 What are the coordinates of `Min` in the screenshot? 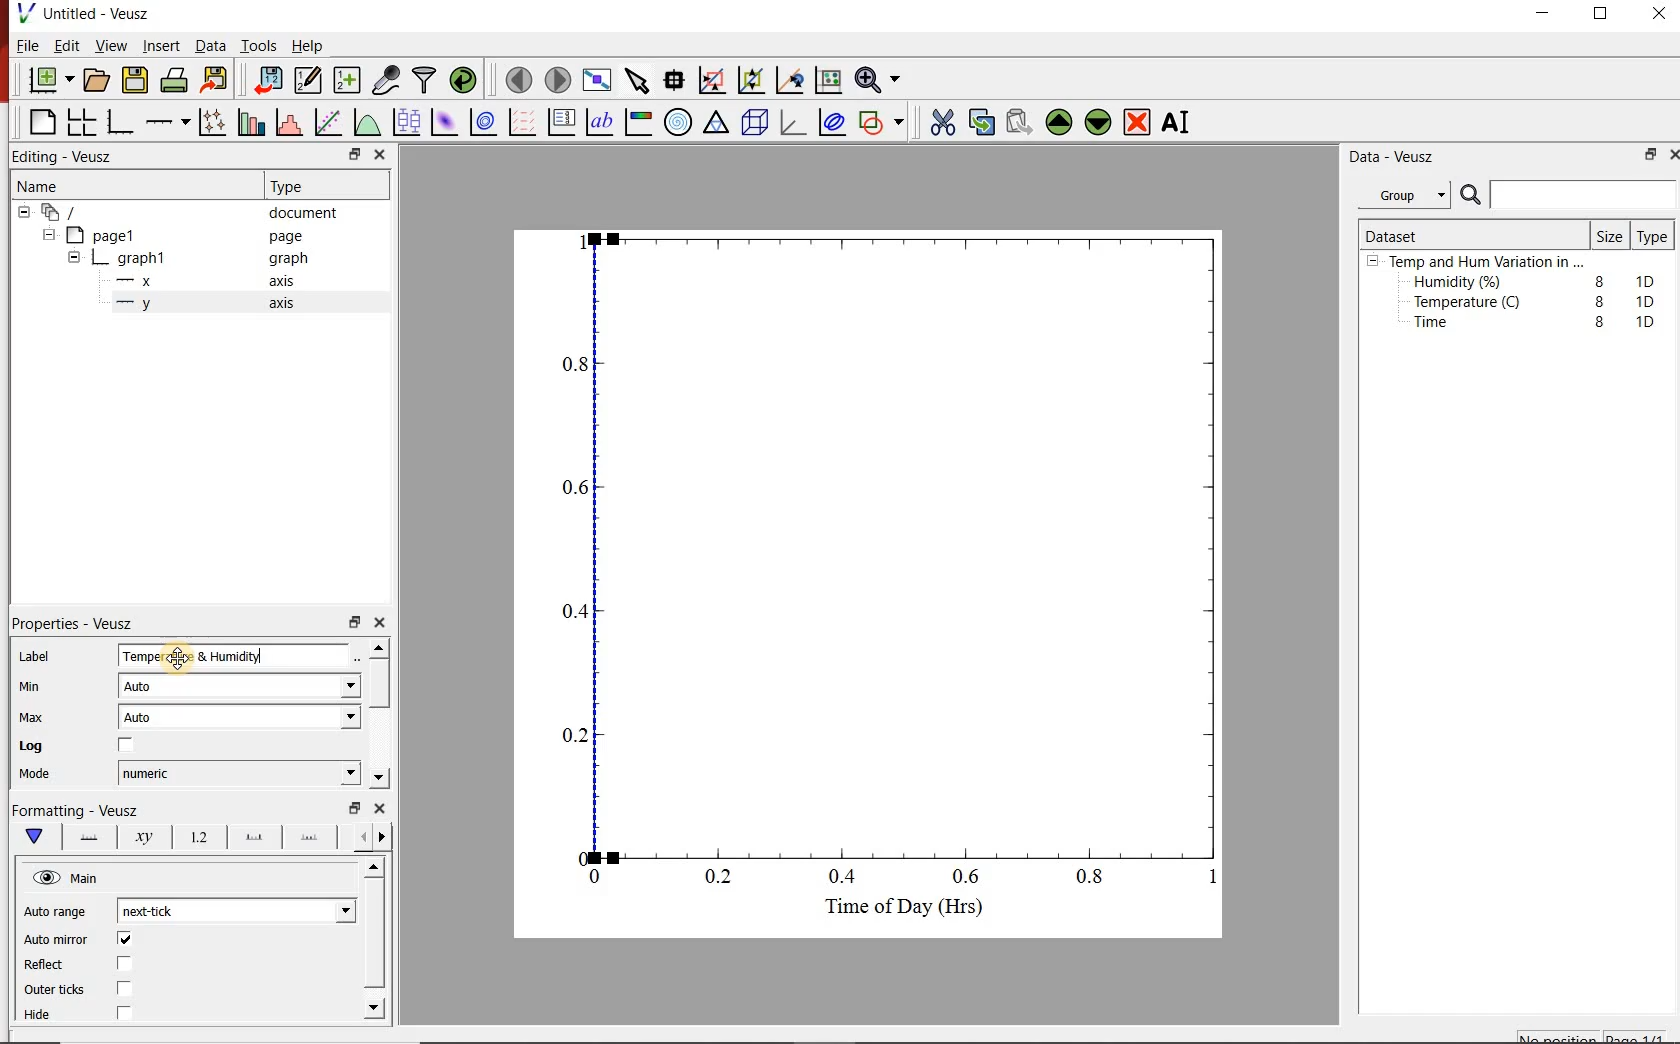 It's located at (44, 685).